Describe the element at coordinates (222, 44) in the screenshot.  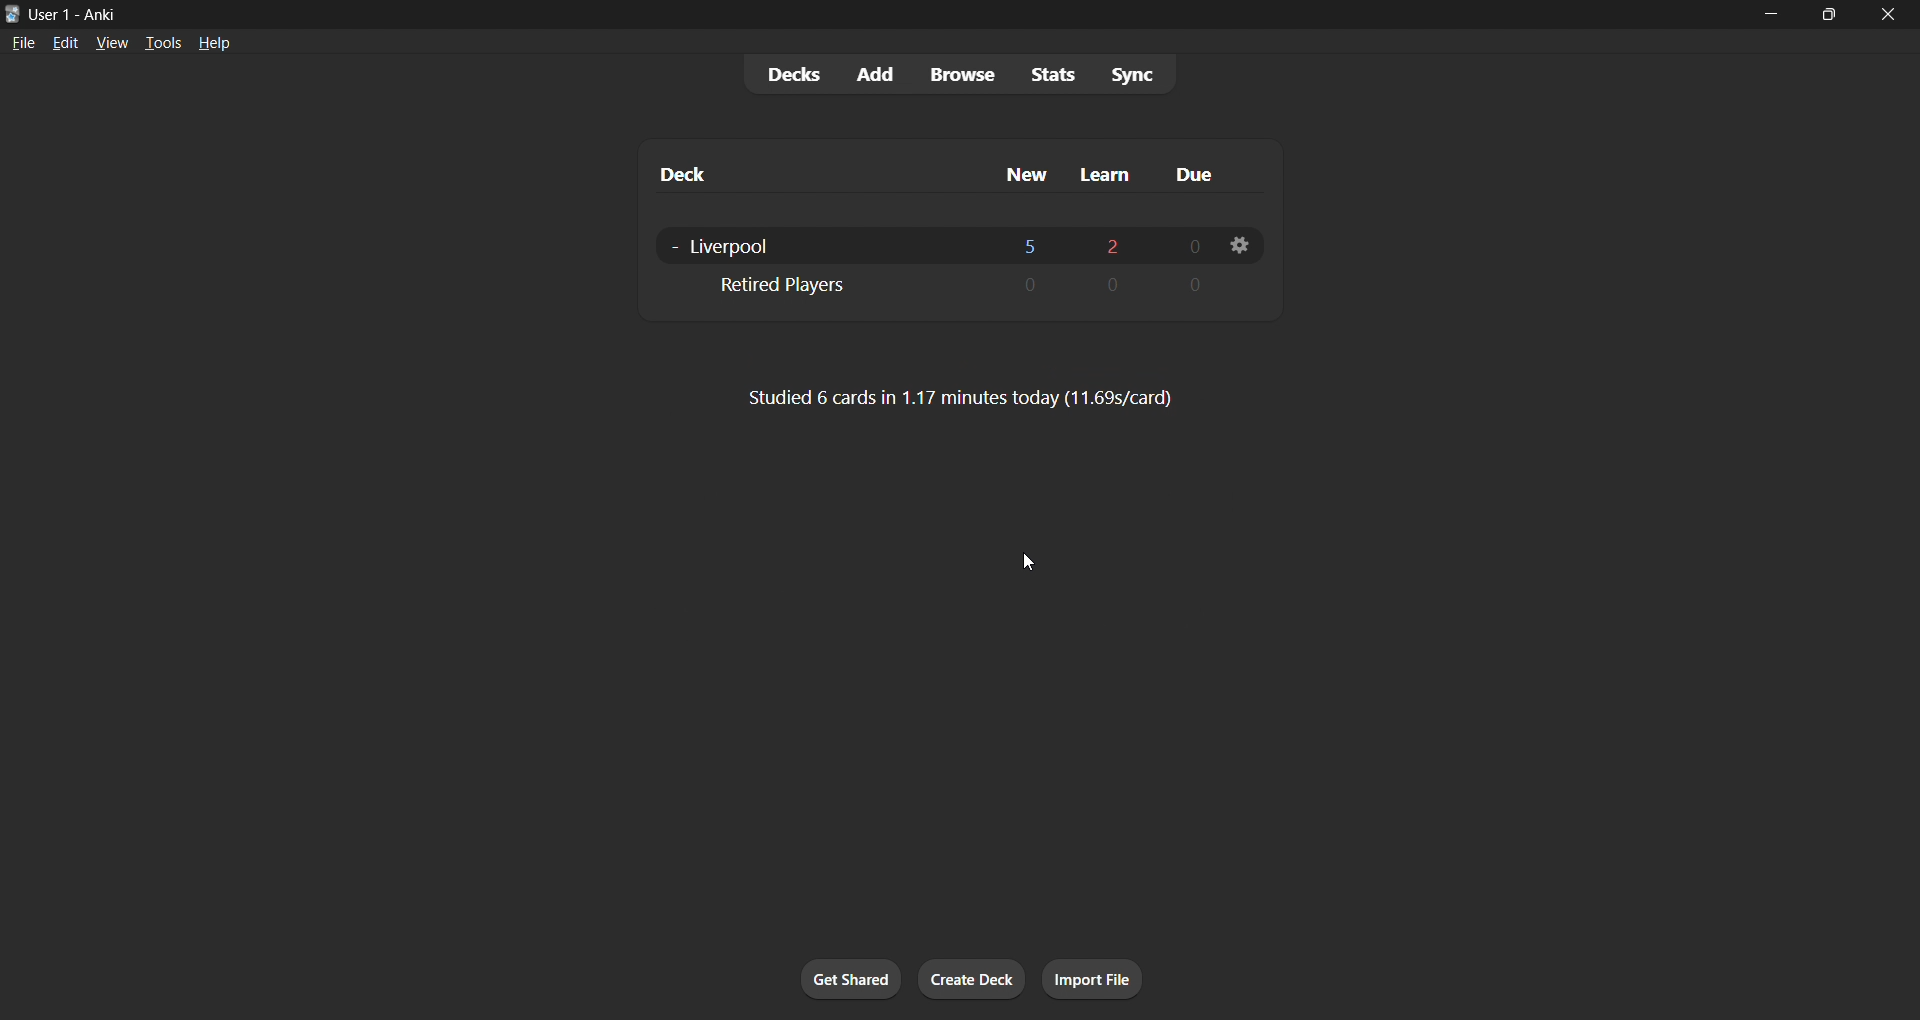
I see `help` at that location.